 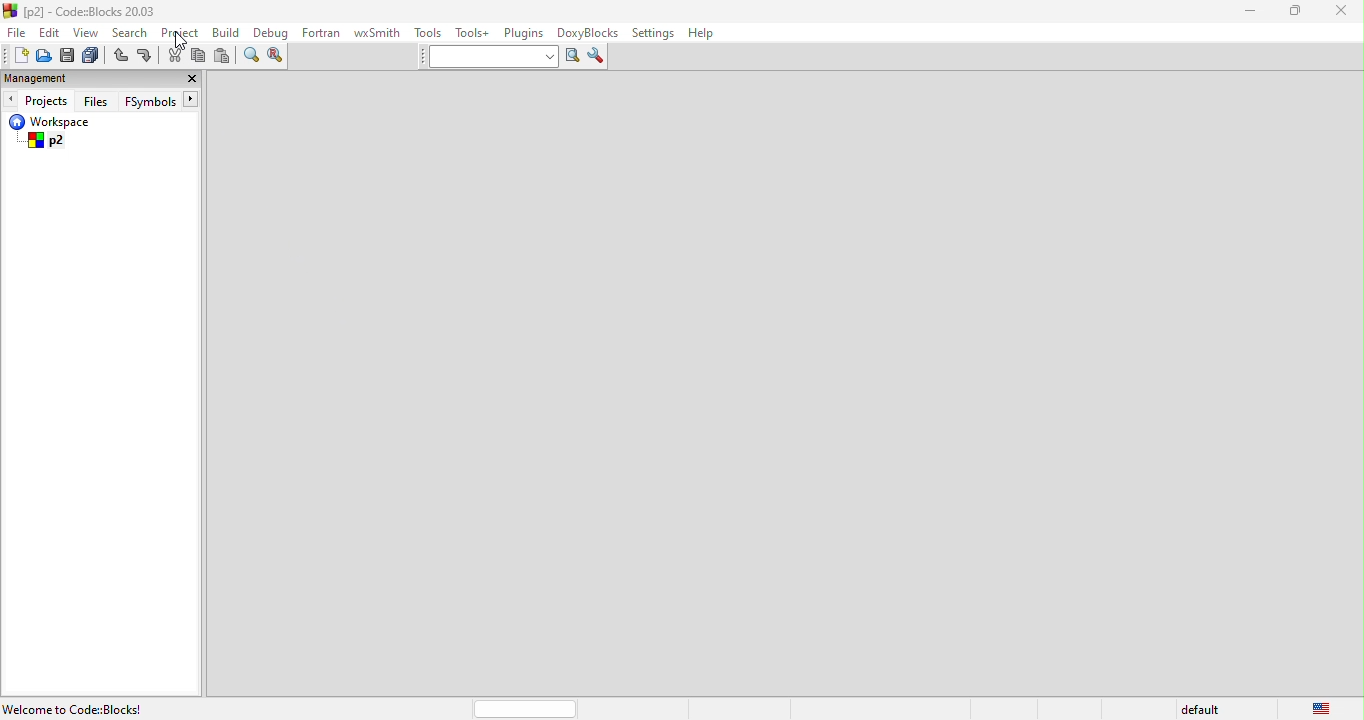 I want to click on maximize, so click(x=1301, y=13).